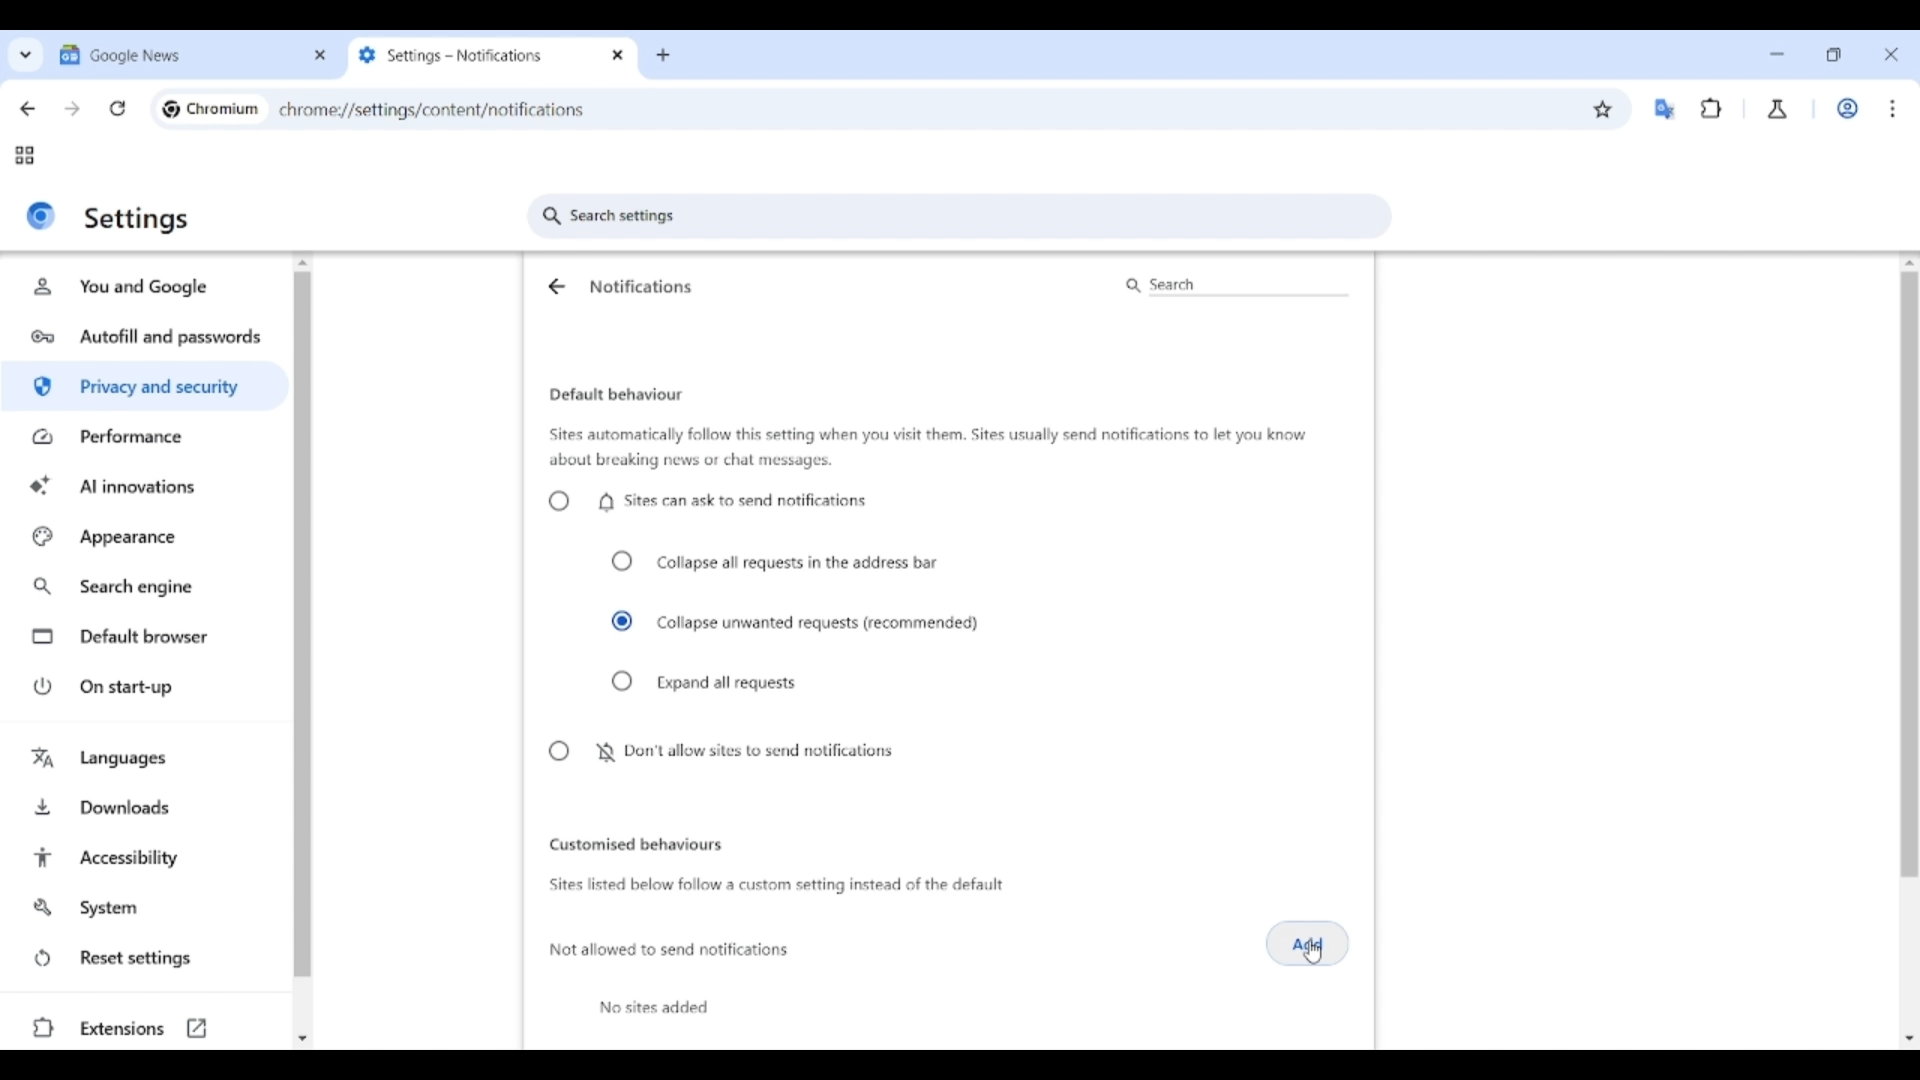  What do you see at coordinates (146, 587) in the screenshot?
I see `Search engine` at bounding box center [146, 587].